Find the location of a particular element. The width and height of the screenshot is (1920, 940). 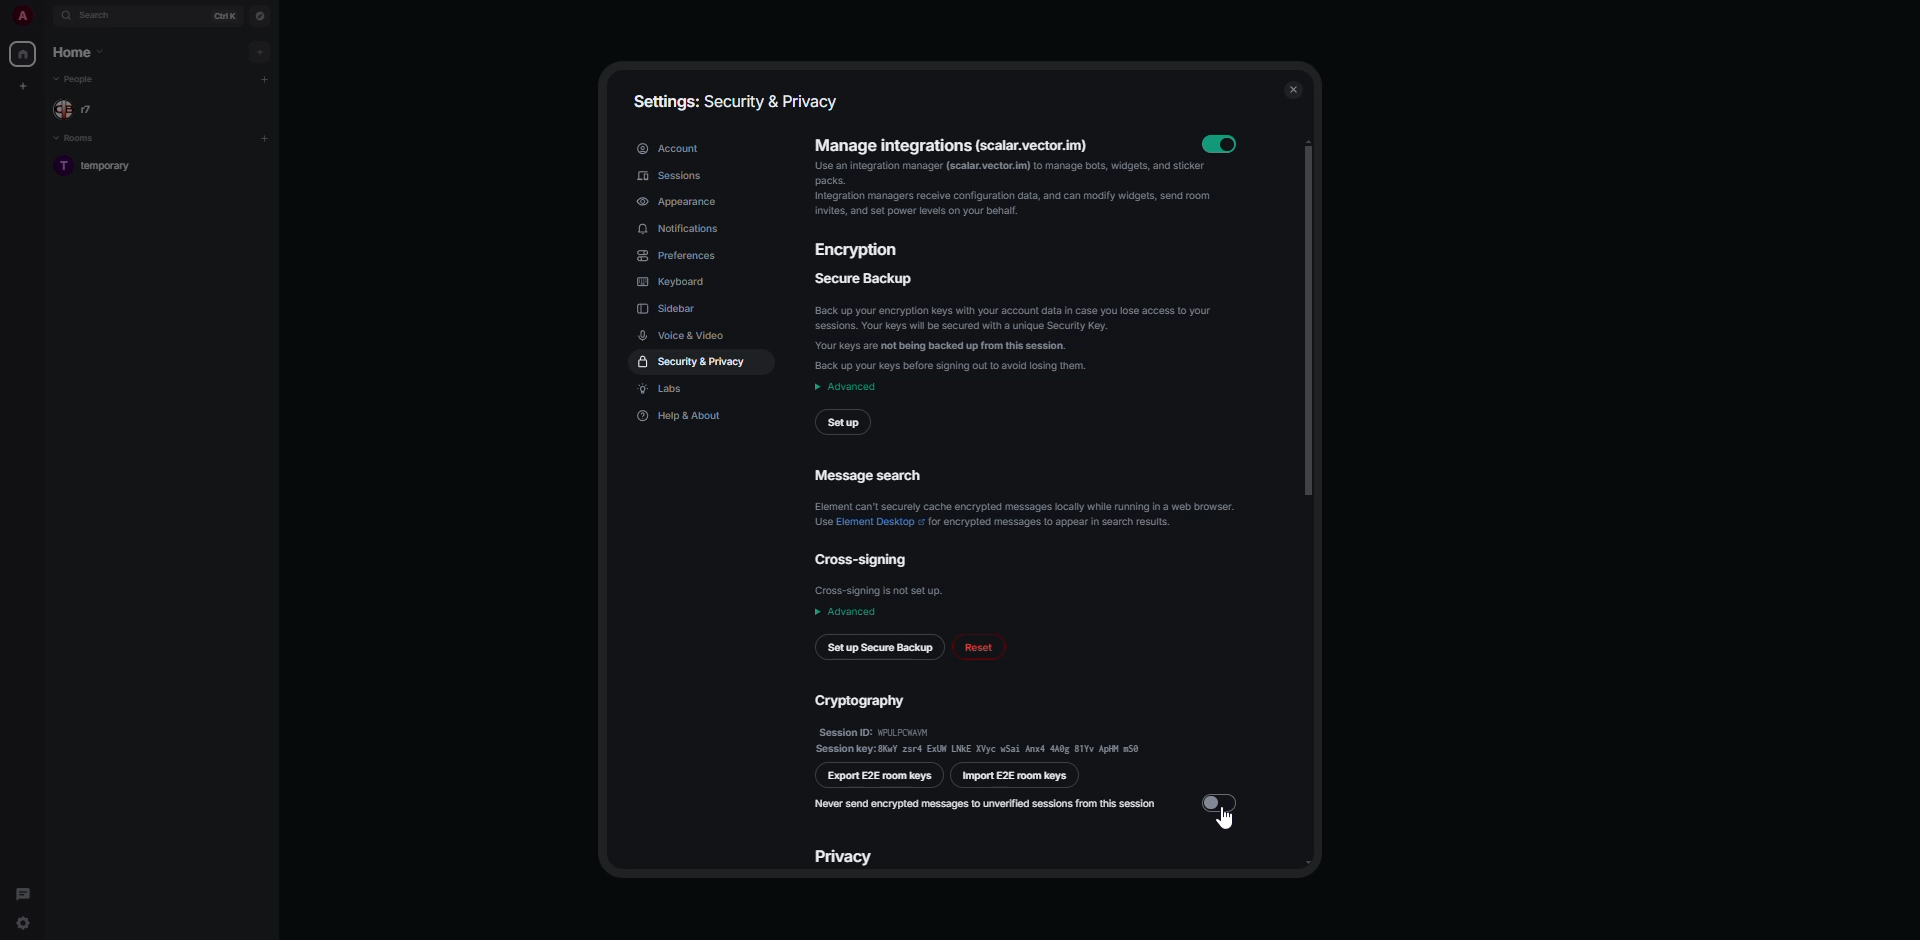

privacy is located at coordinates (849, 856).